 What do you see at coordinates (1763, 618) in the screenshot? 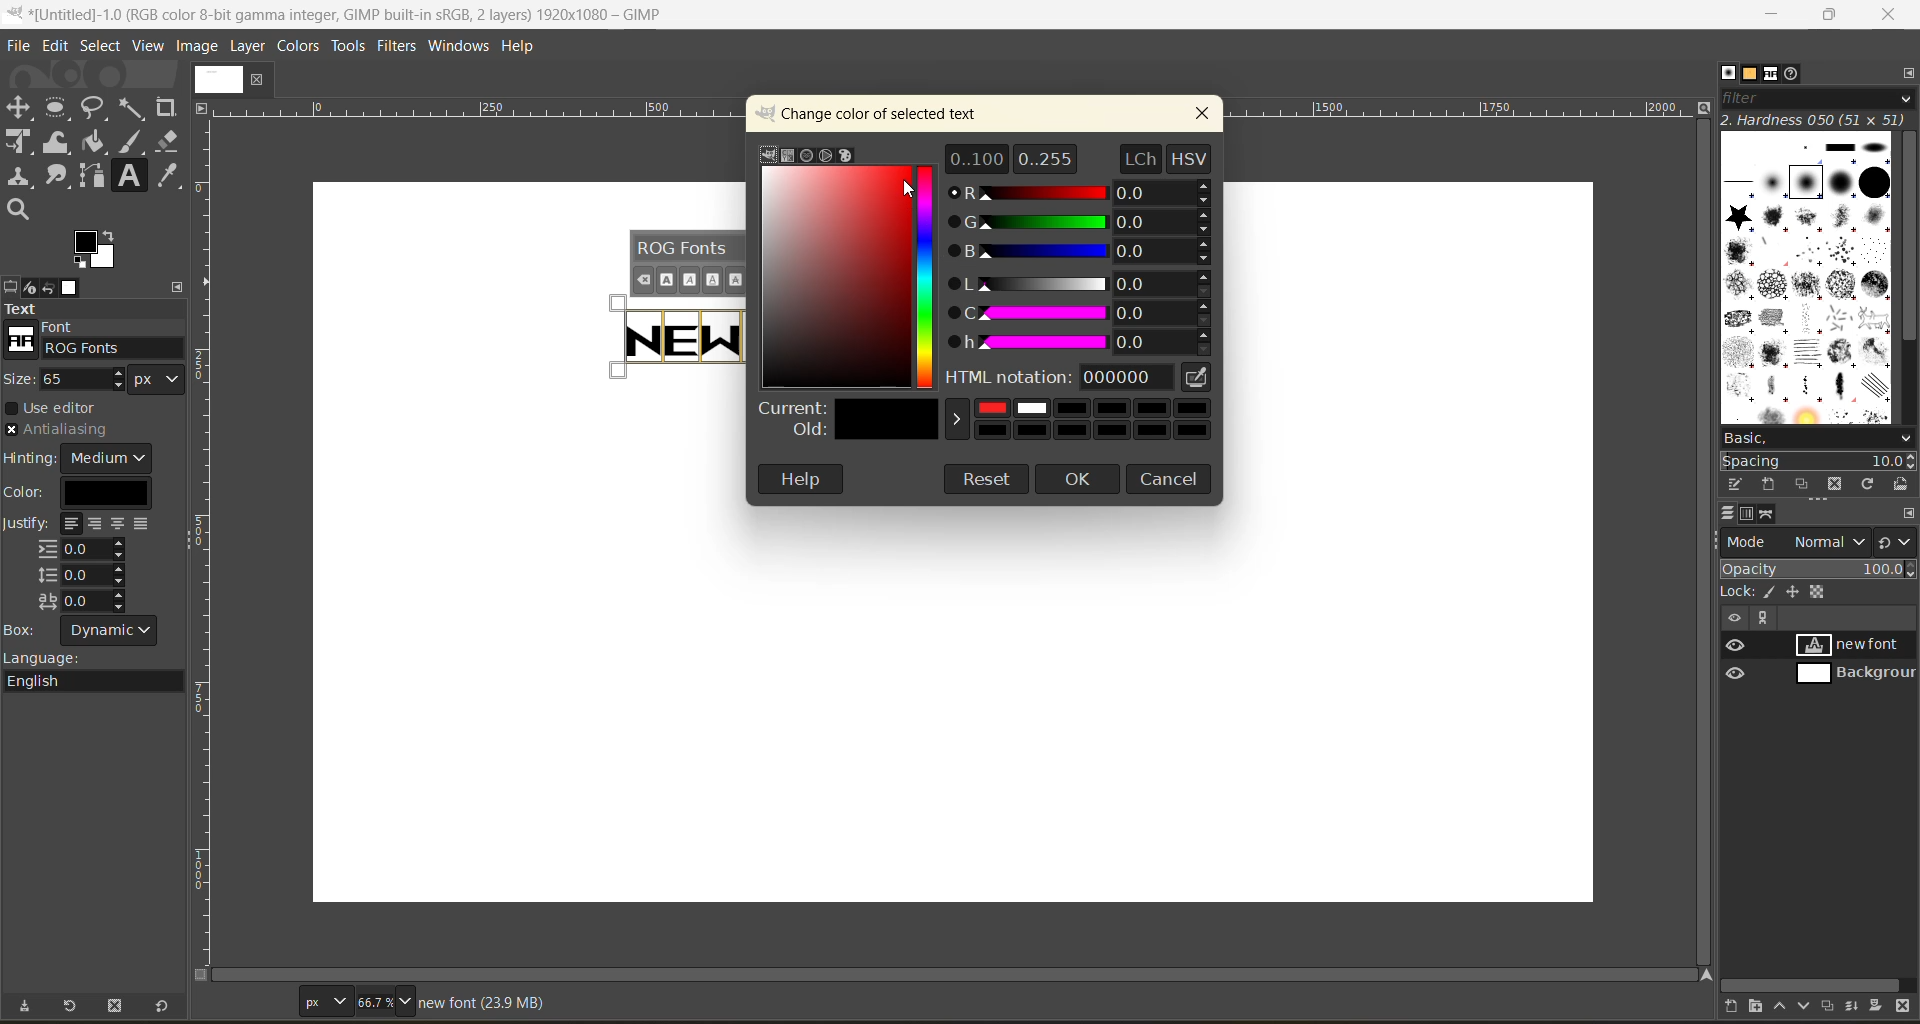
I see `view paths` at bounding box center [1763, 618].